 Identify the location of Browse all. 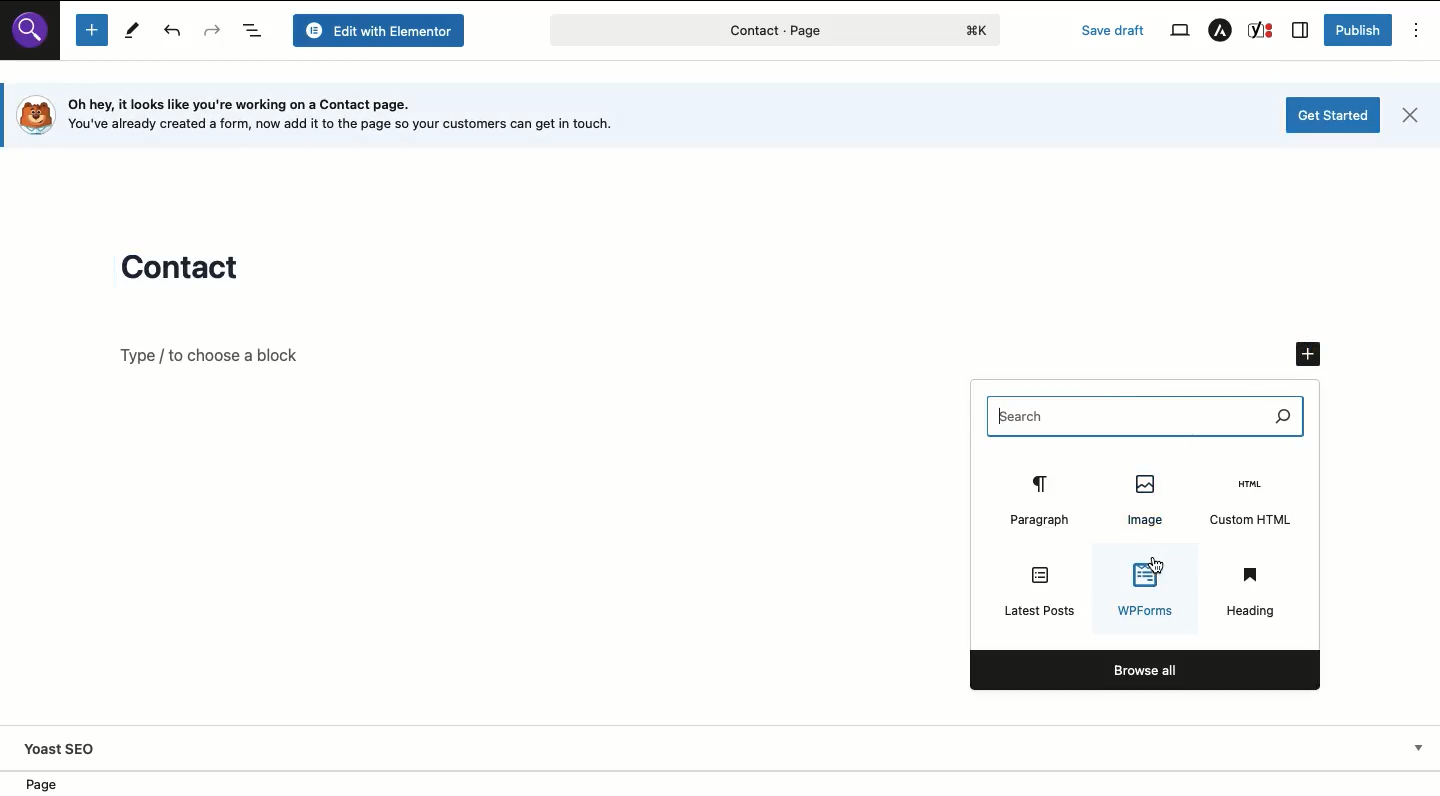
(1143, 670).